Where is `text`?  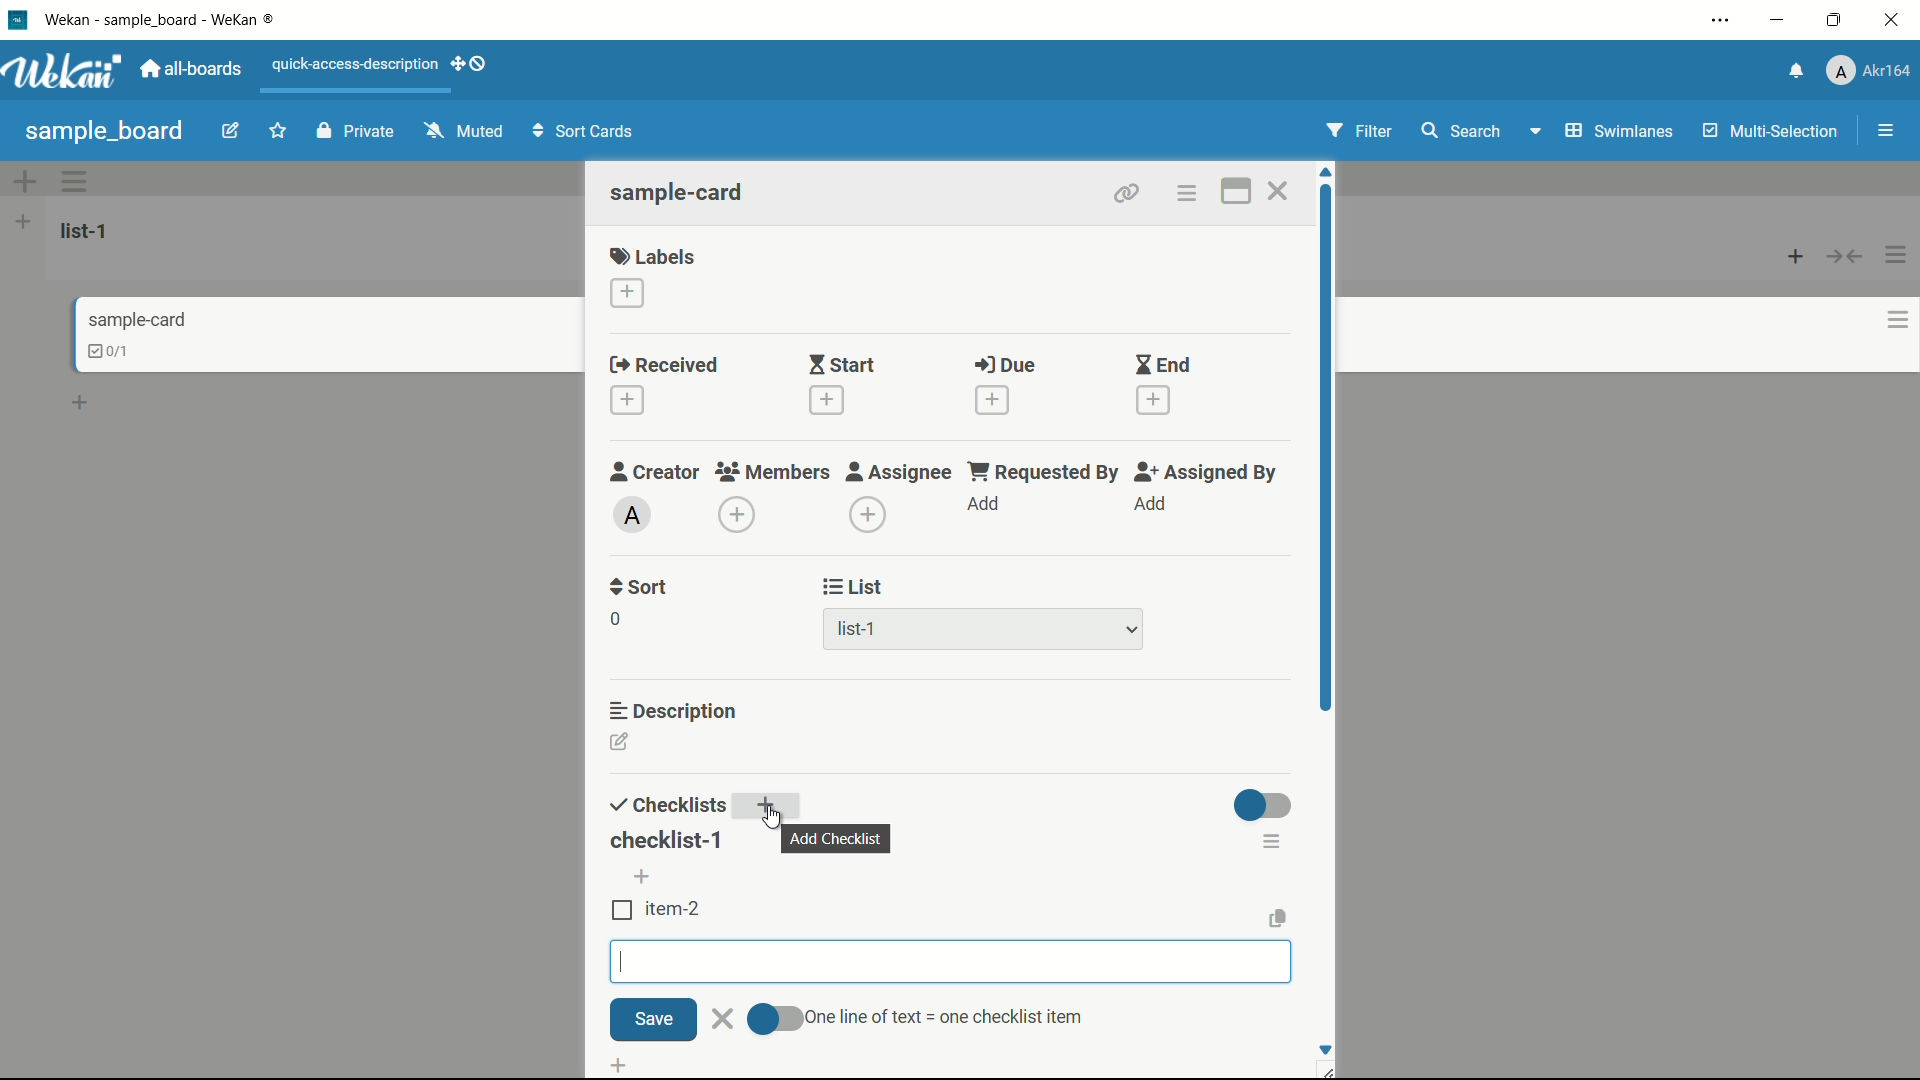
text is located at coordinates (941, 1015).